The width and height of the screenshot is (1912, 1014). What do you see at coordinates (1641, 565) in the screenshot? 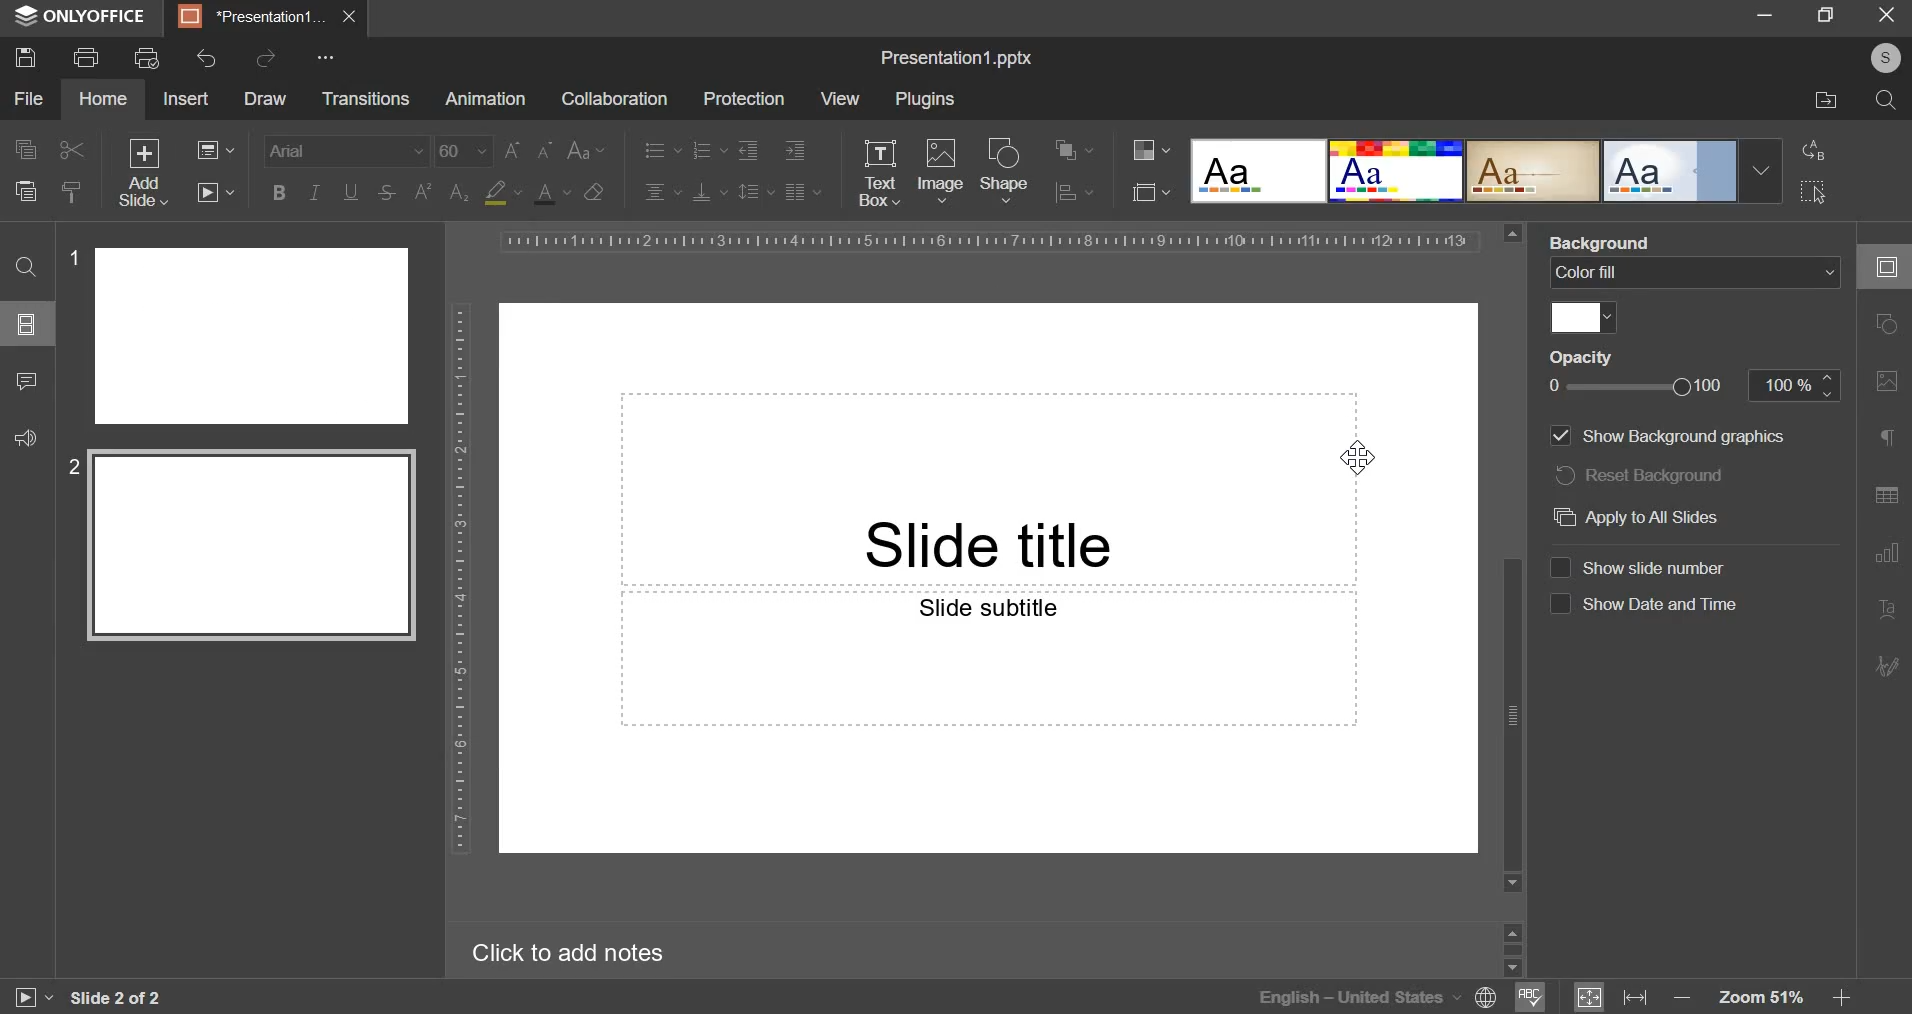
I see `show slide number` at bounding box center [1641, 565].